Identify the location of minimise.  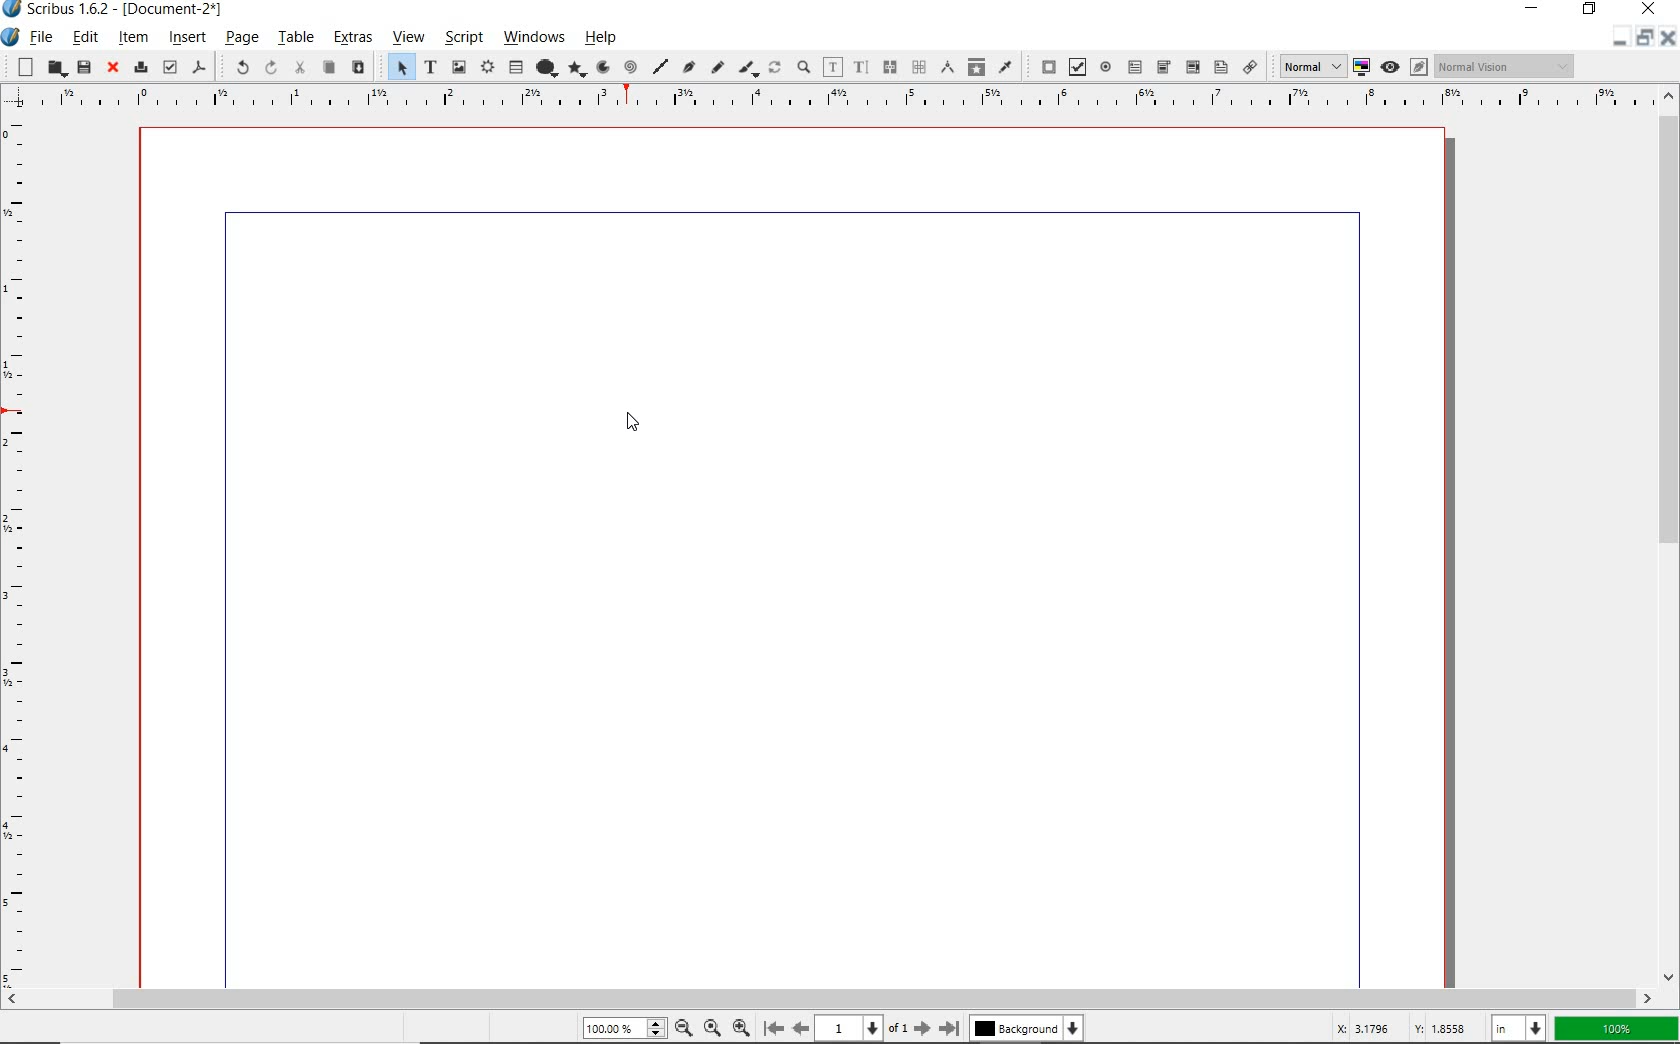
(1615, 38).